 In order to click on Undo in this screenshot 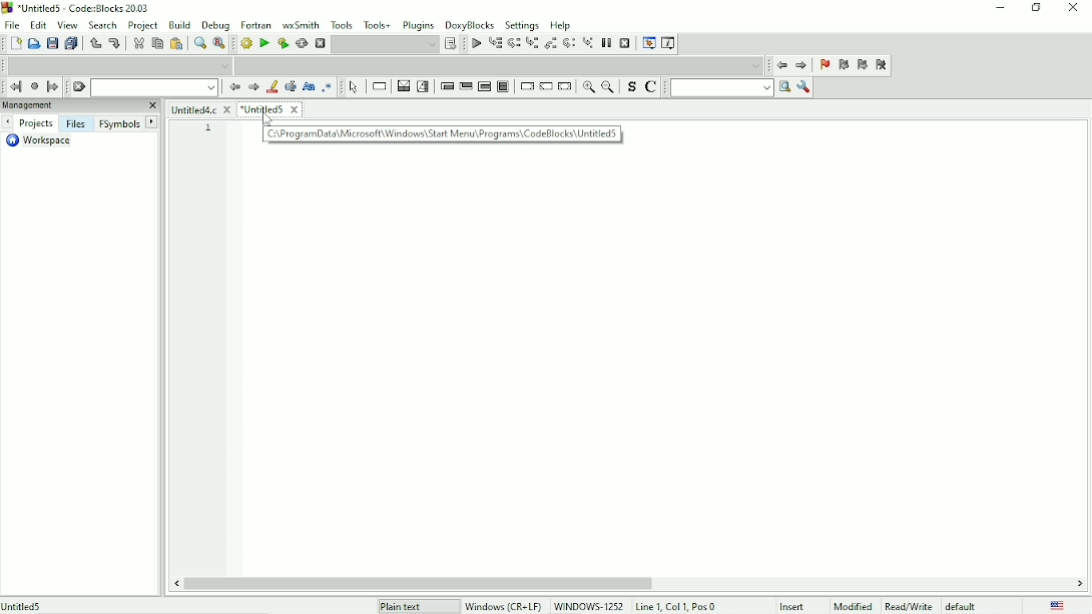, I will do `click(93, 42)`.